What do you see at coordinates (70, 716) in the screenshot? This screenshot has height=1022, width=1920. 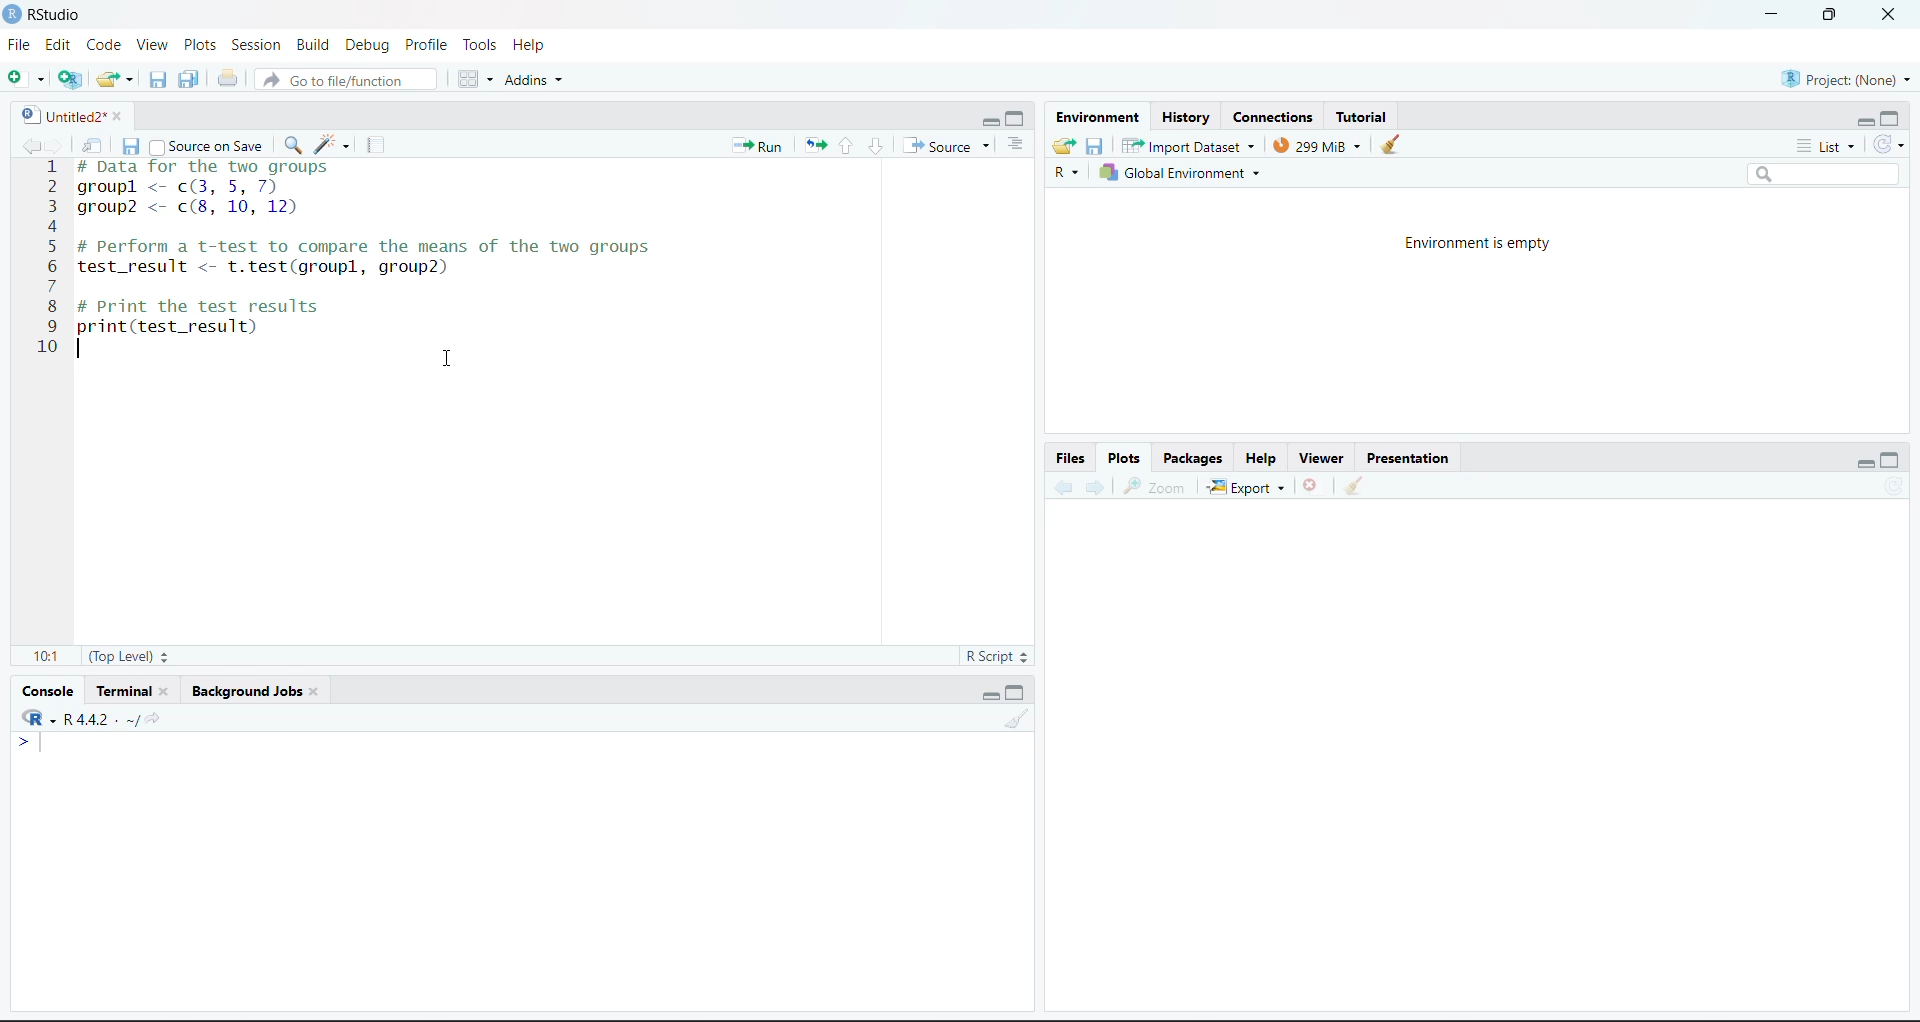 I see `R 4.4.2` at bounding box center [70, 716].